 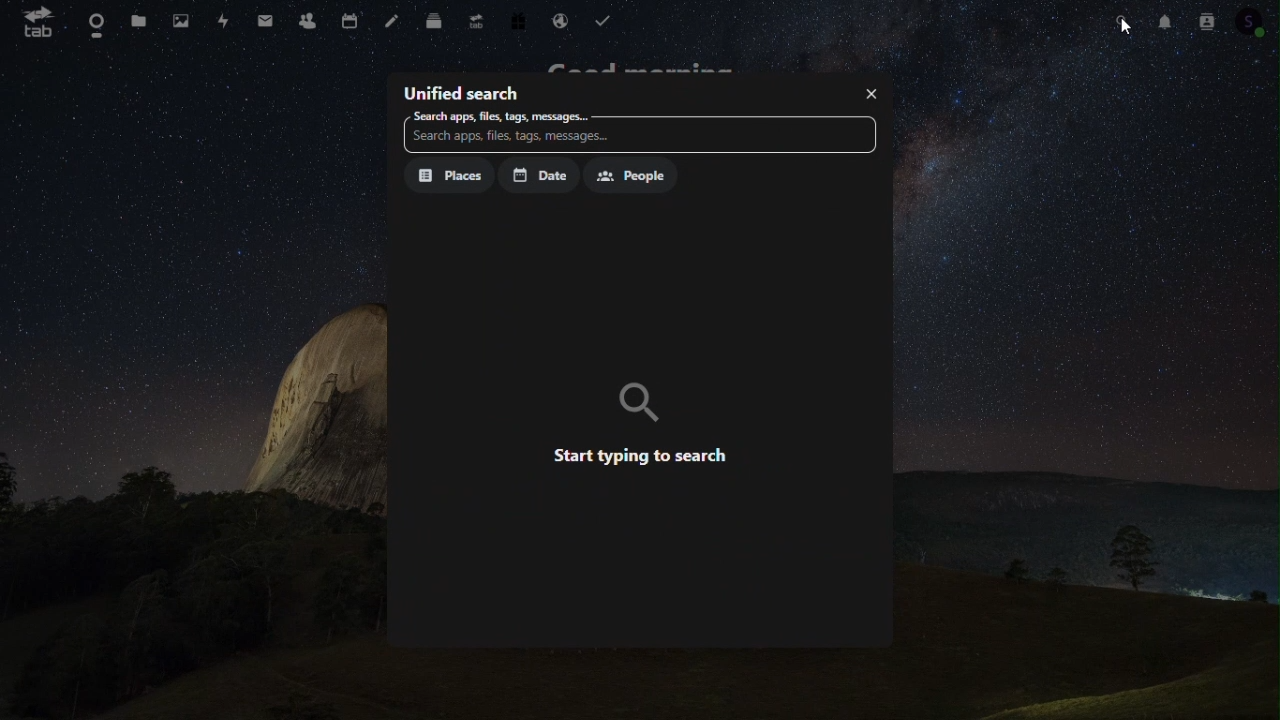 What do you see at coordinates (1123, 22) in the screenshot?
I see `Search` at bounding box center [1123, 22].